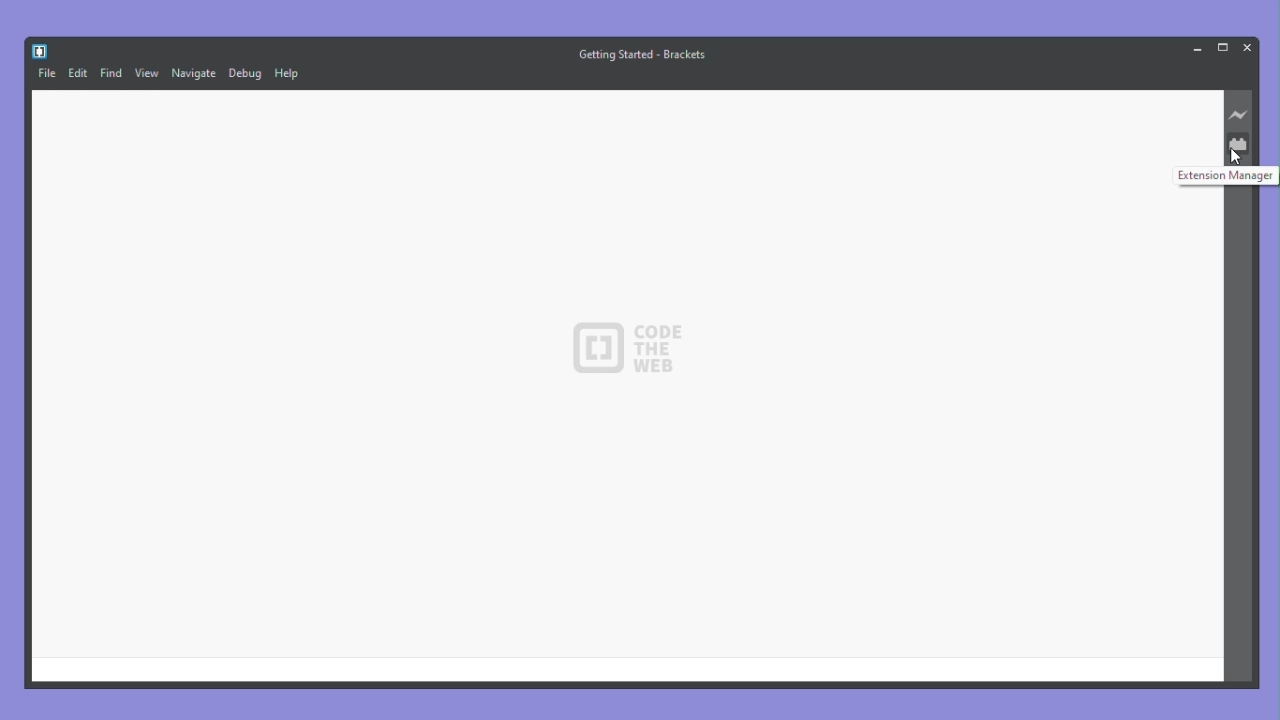 Image resolution: width=1280 pixels, height=720 pixels. I want to click on view, so click(149, 74).